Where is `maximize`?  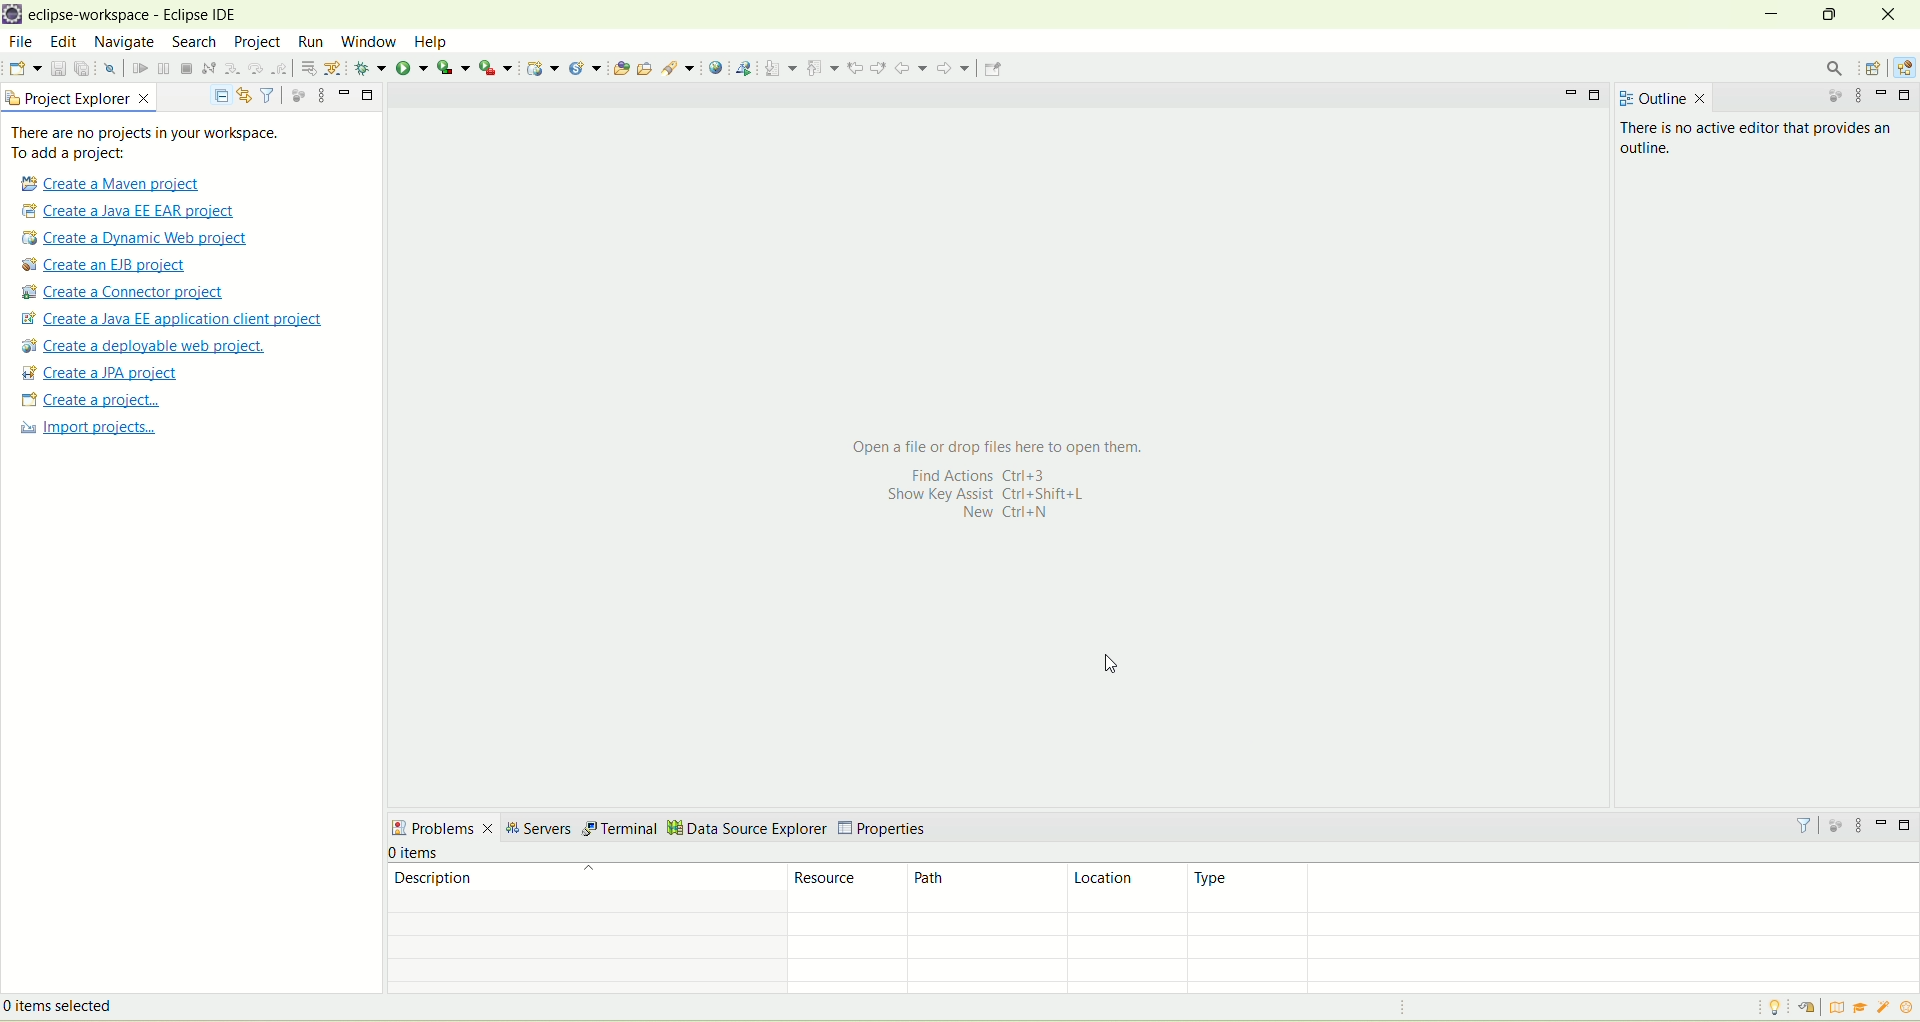
maximize is located at coordinates (1906, 825).